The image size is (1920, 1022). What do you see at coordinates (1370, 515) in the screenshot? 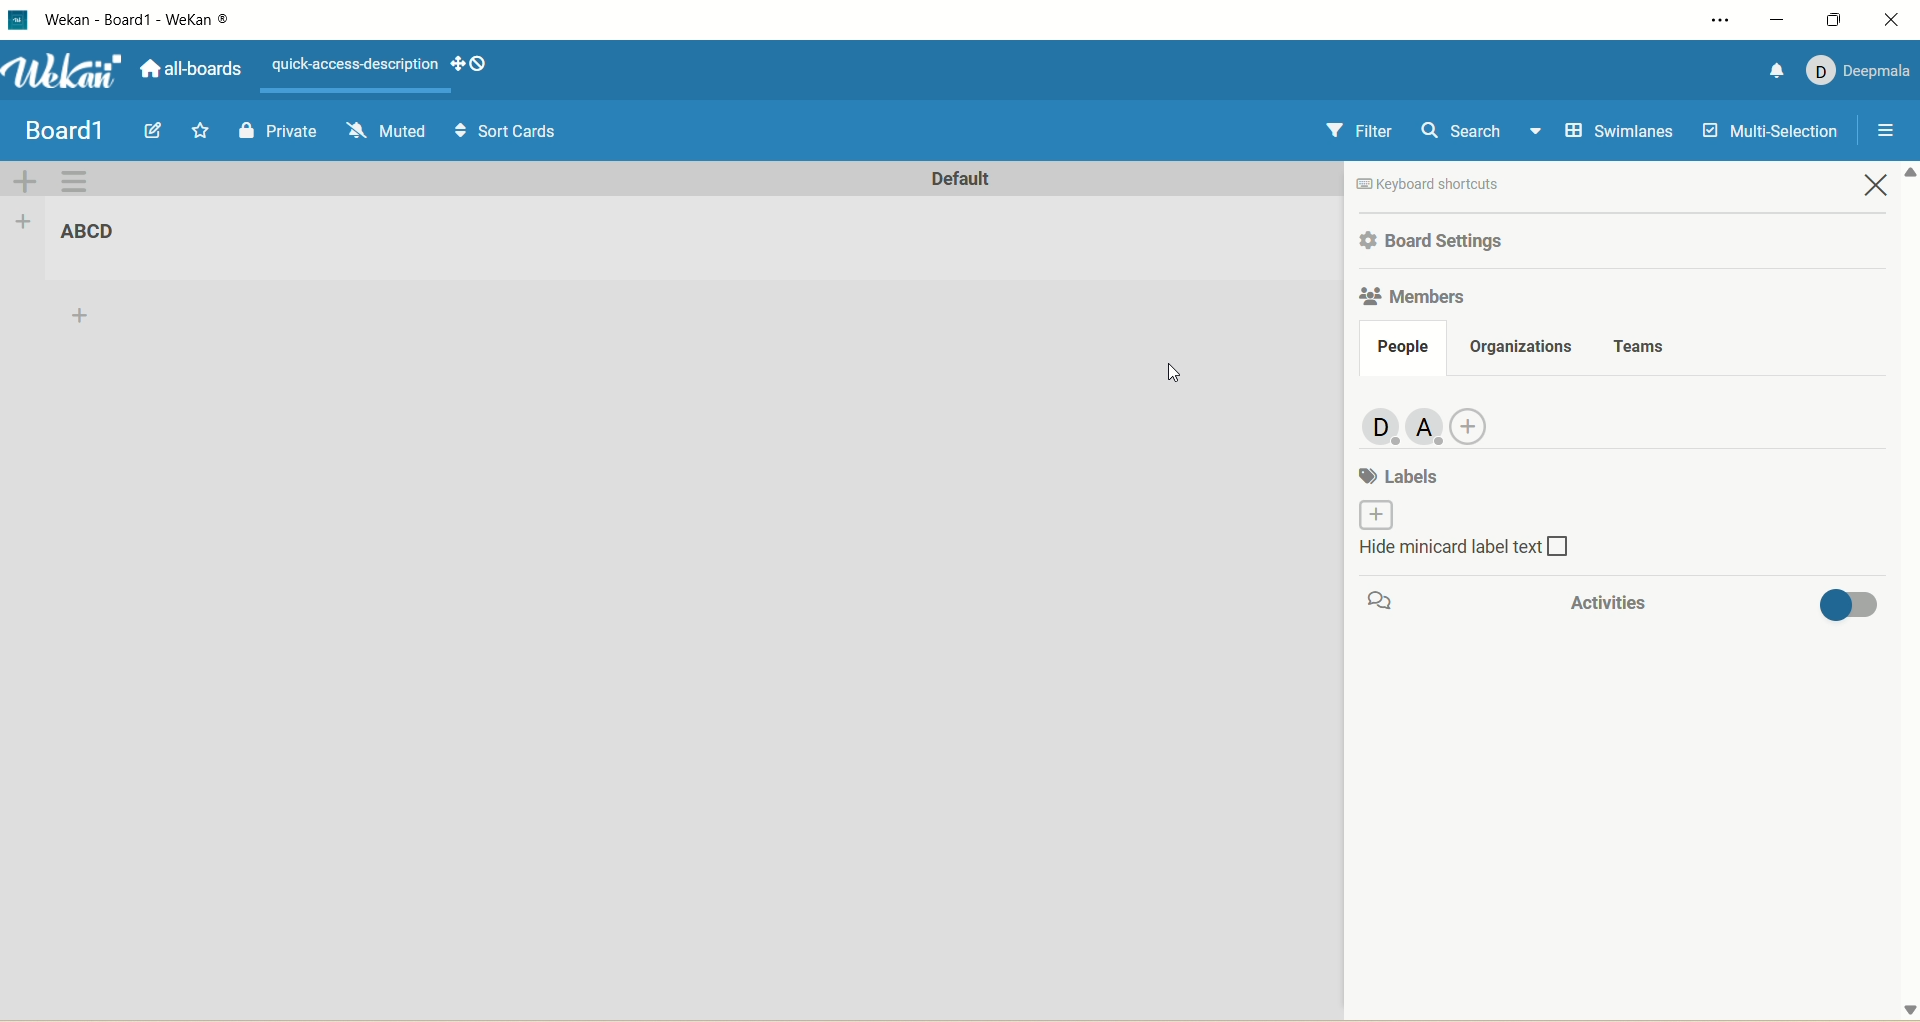
I see `add` at bounding box center [1370, 515].